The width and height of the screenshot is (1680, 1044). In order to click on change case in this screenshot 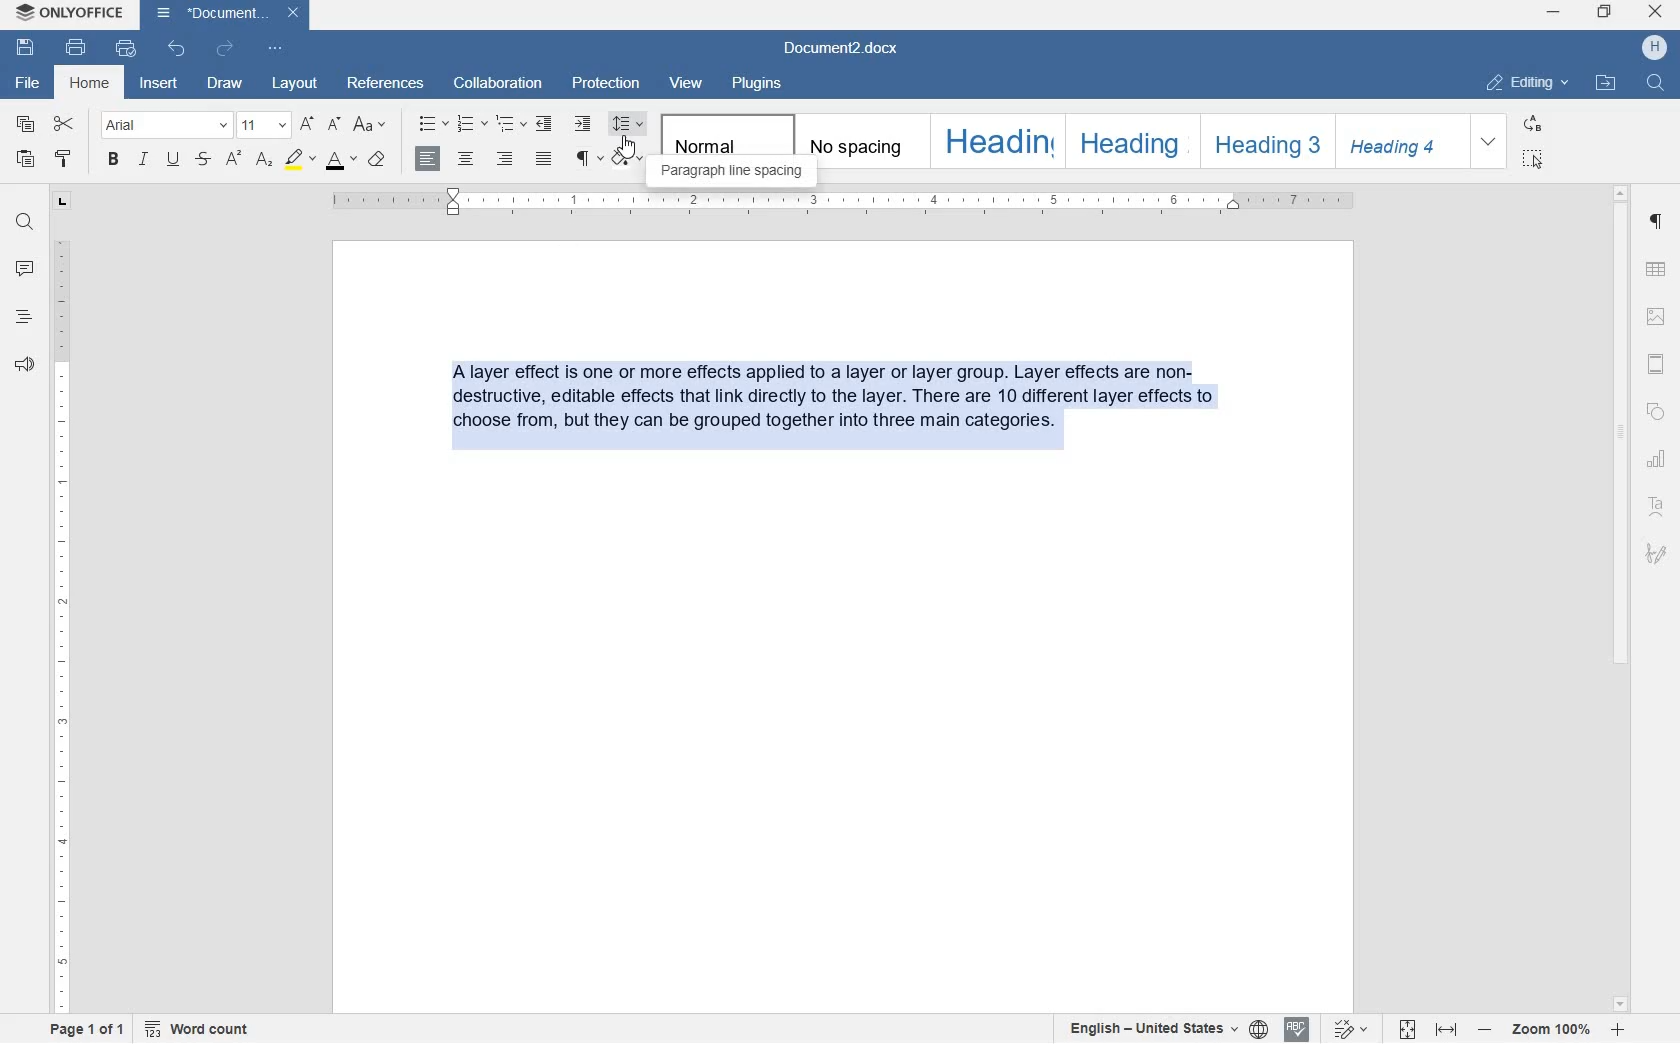, I will do `click(371, 125)`.